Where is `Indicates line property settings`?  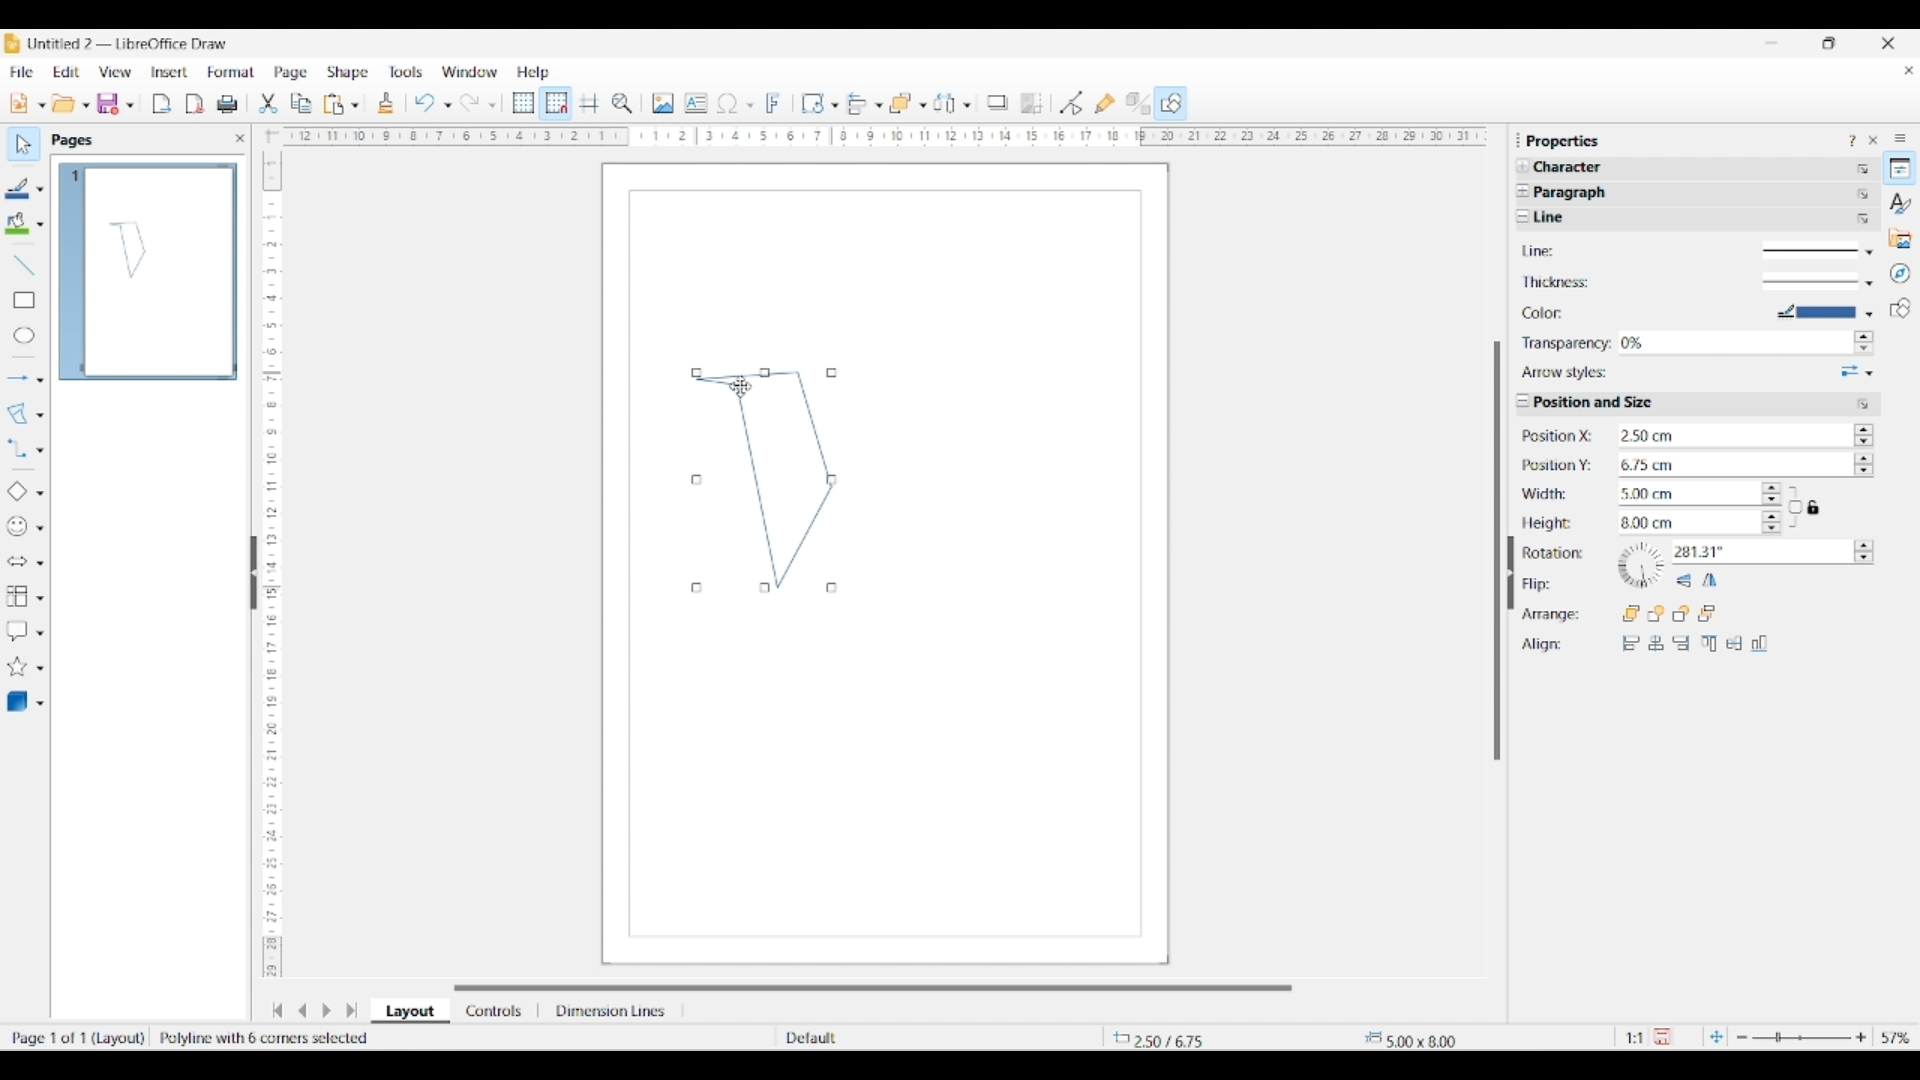 Indicates line property settings is located at coordinates (1580, 218).